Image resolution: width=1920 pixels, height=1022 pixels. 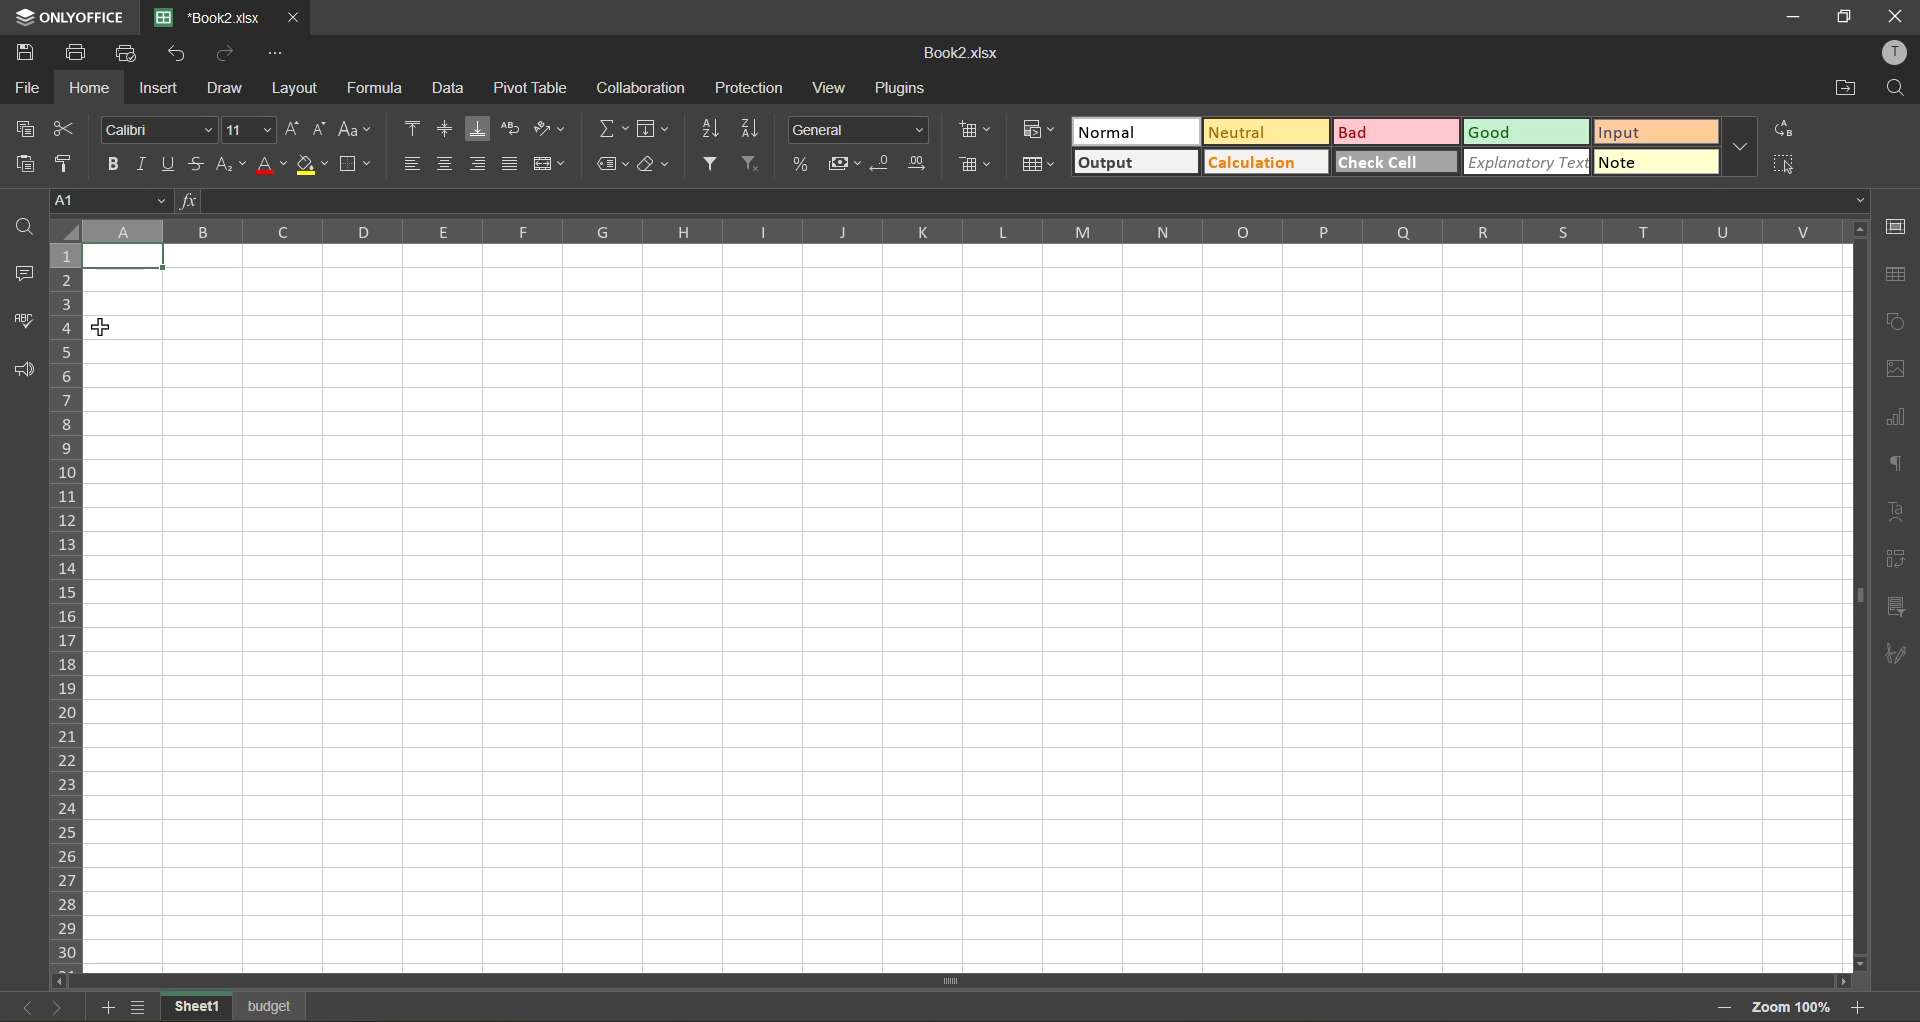 I want to click on align left, so click(x=412, y=163).